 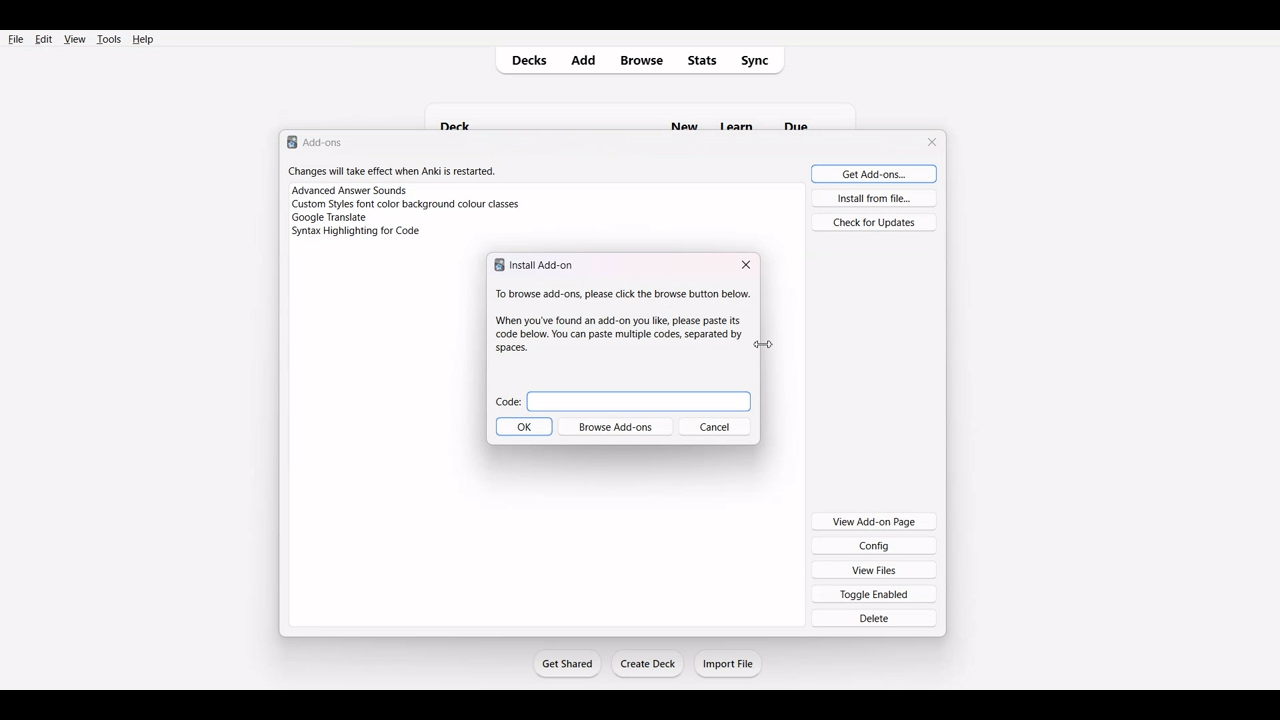 I want to click on Sync, so click(x=761, y=60).